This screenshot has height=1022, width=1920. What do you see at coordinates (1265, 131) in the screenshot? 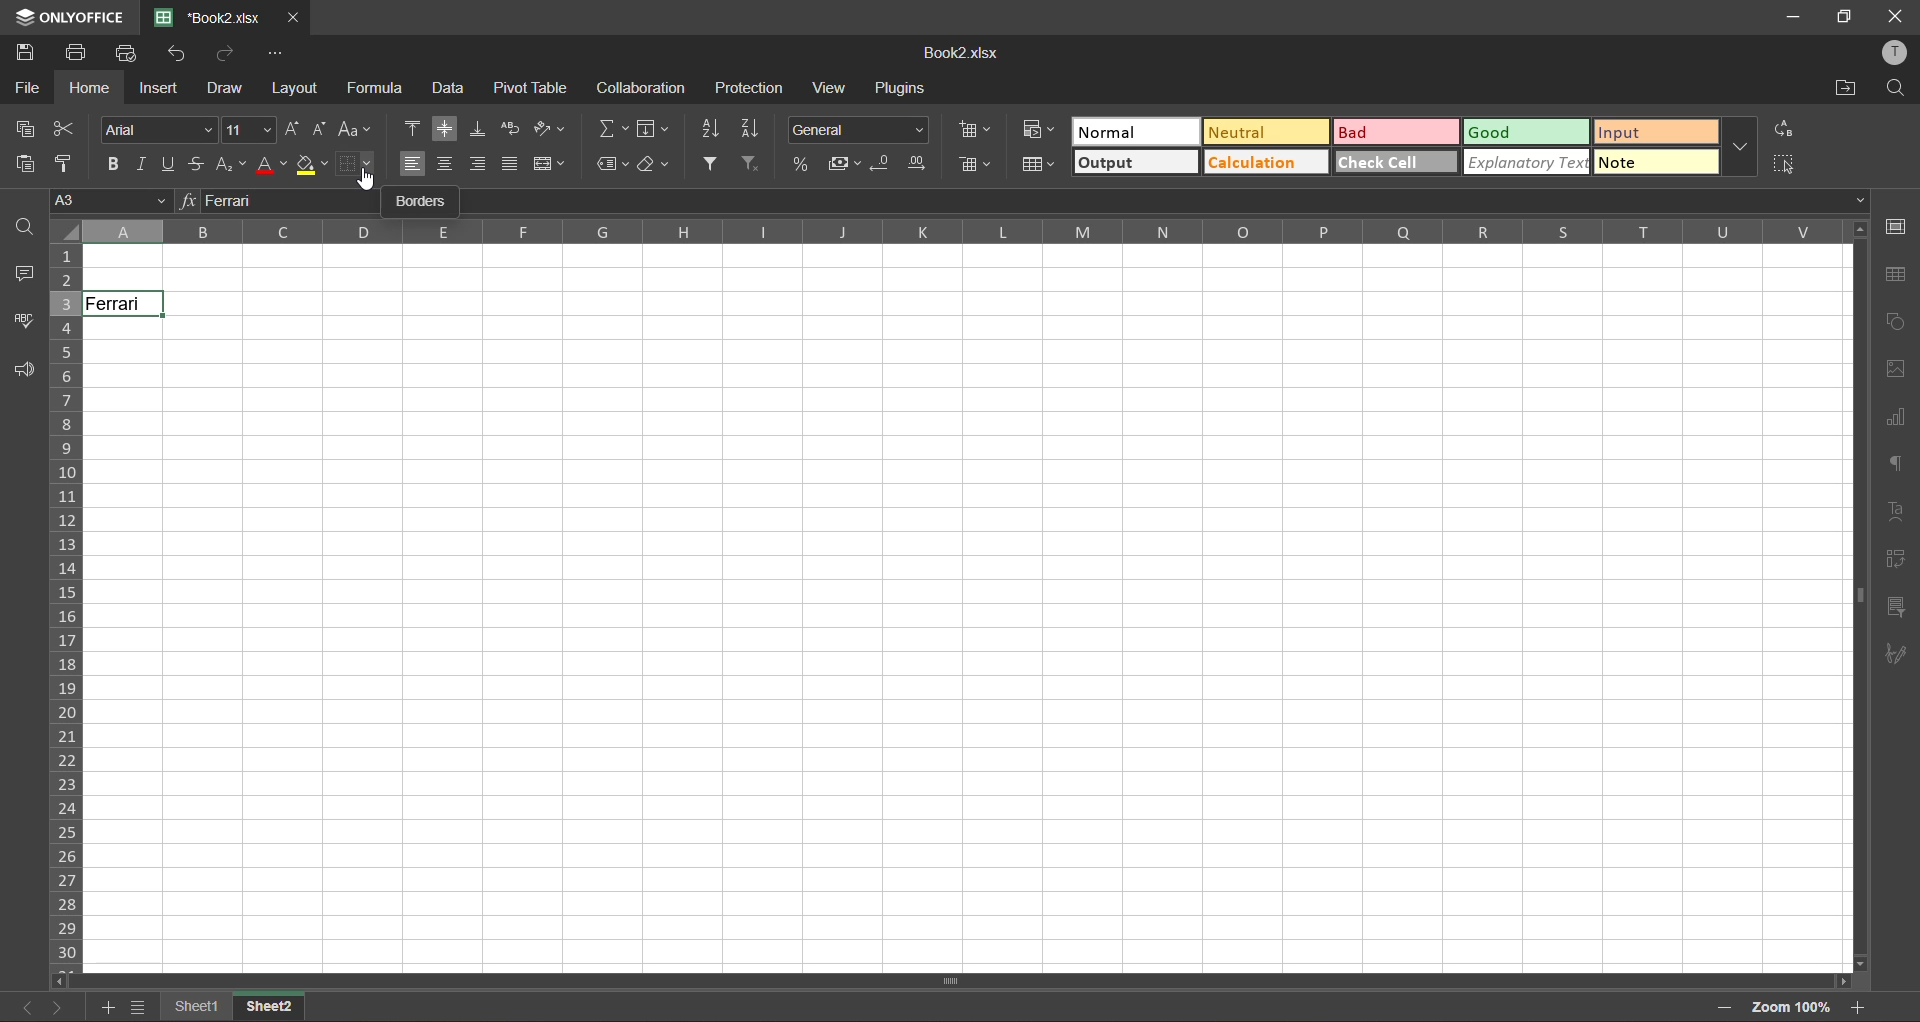
I see `neutral` at bounding box center [1265, 131].